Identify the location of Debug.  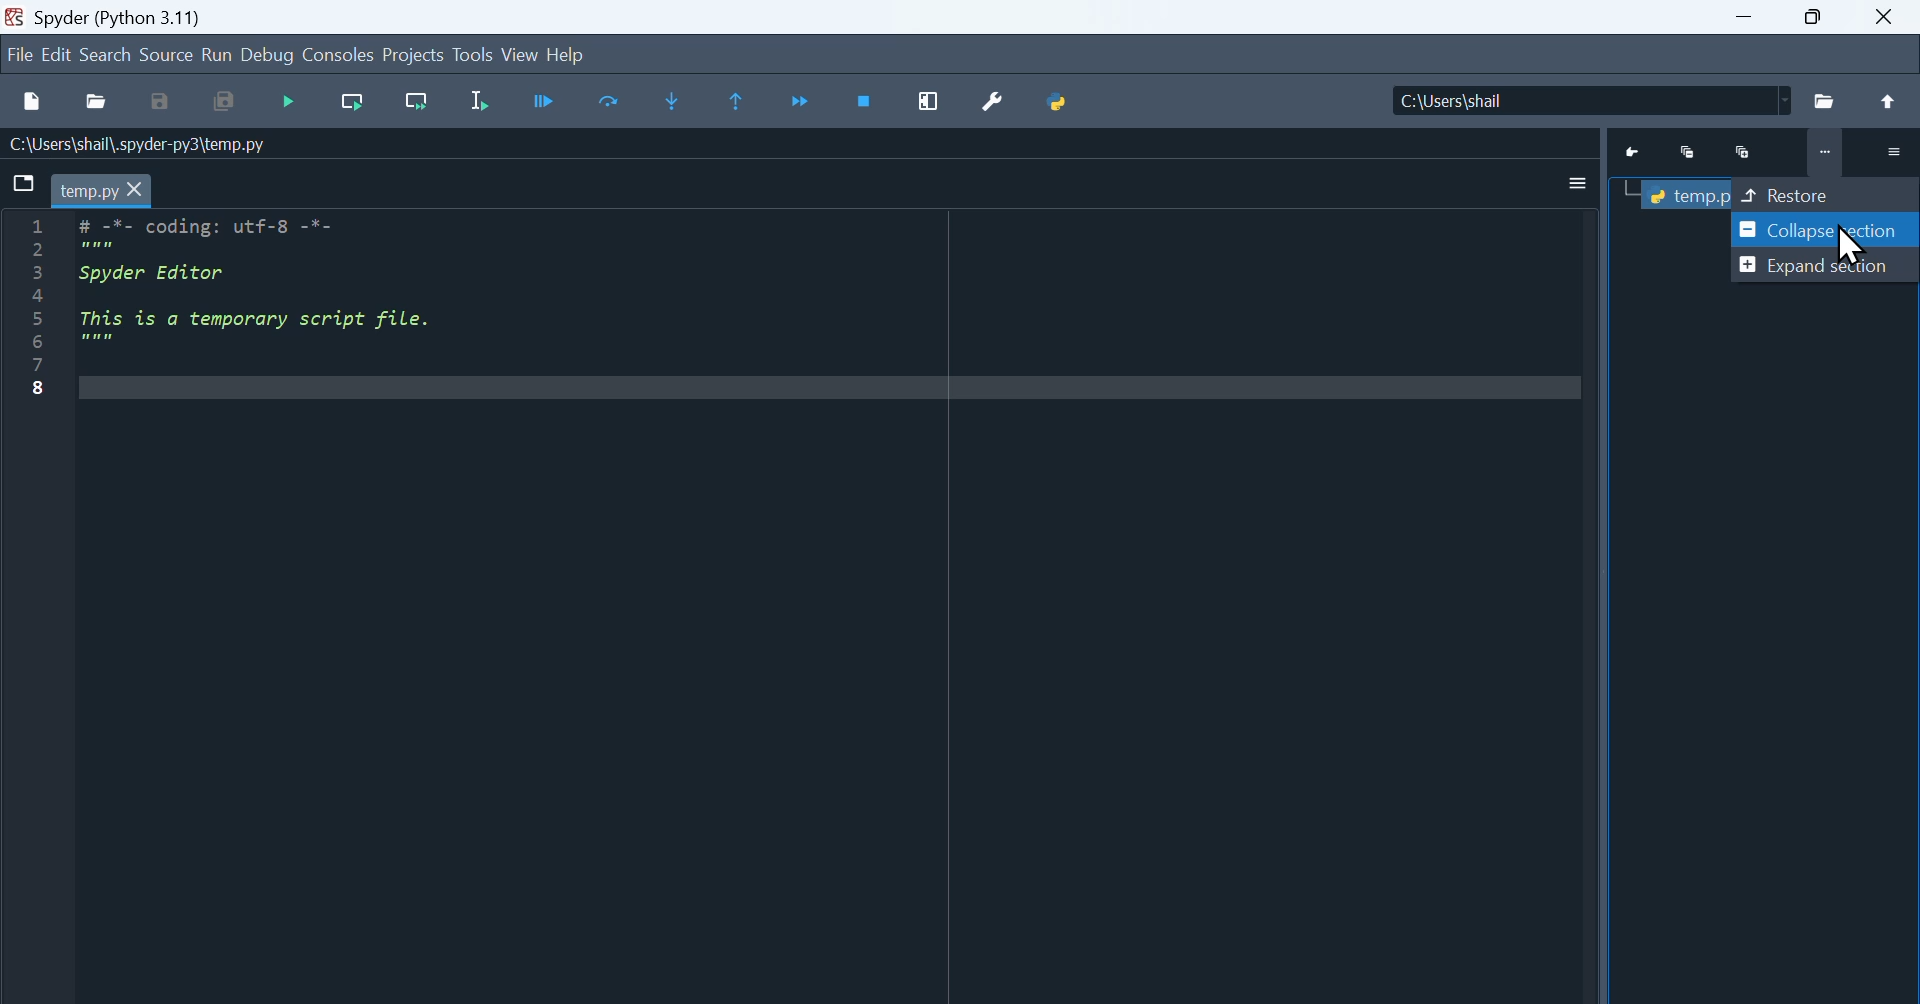
(268, 56).